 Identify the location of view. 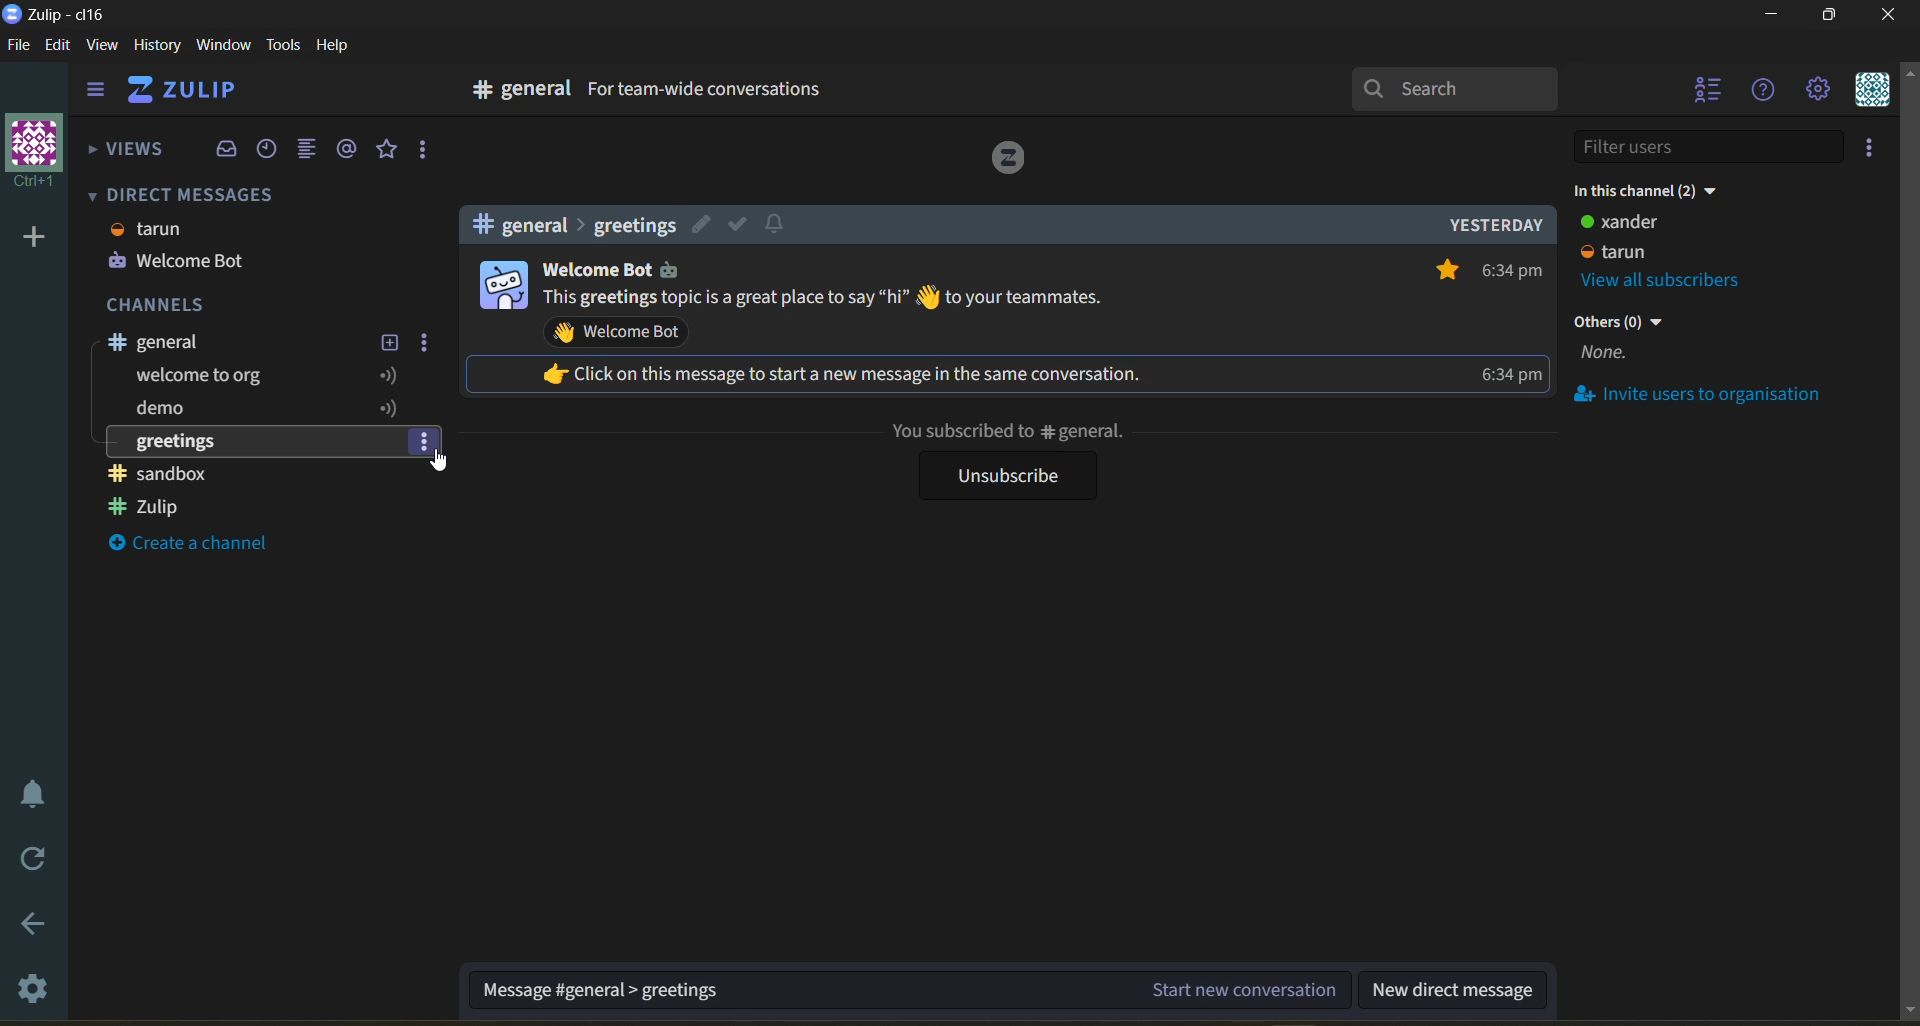
(100, 48).